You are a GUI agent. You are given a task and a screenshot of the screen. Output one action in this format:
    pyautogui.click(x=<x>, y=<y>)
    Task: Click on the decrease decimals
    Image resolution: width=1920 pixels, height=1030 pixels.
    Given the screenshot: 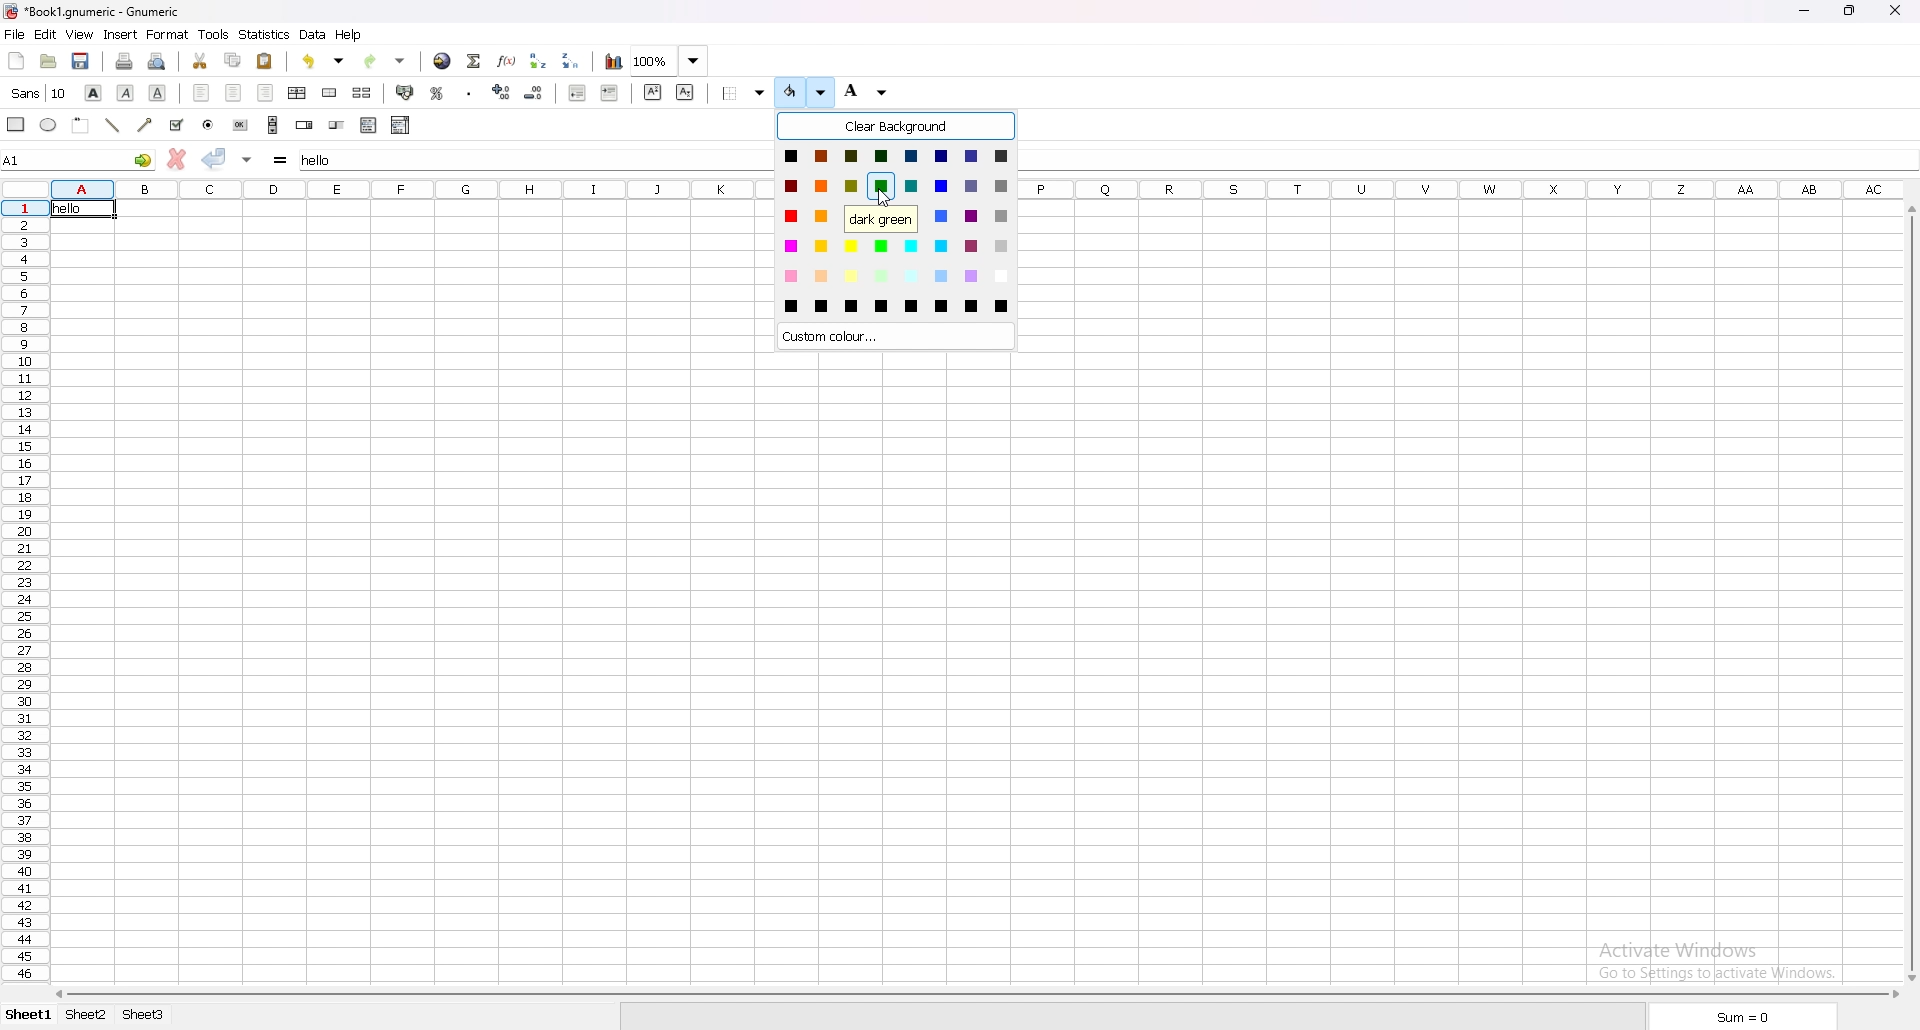 What is the action you would take?
    pyautogui.click(x=535, y=92)
    